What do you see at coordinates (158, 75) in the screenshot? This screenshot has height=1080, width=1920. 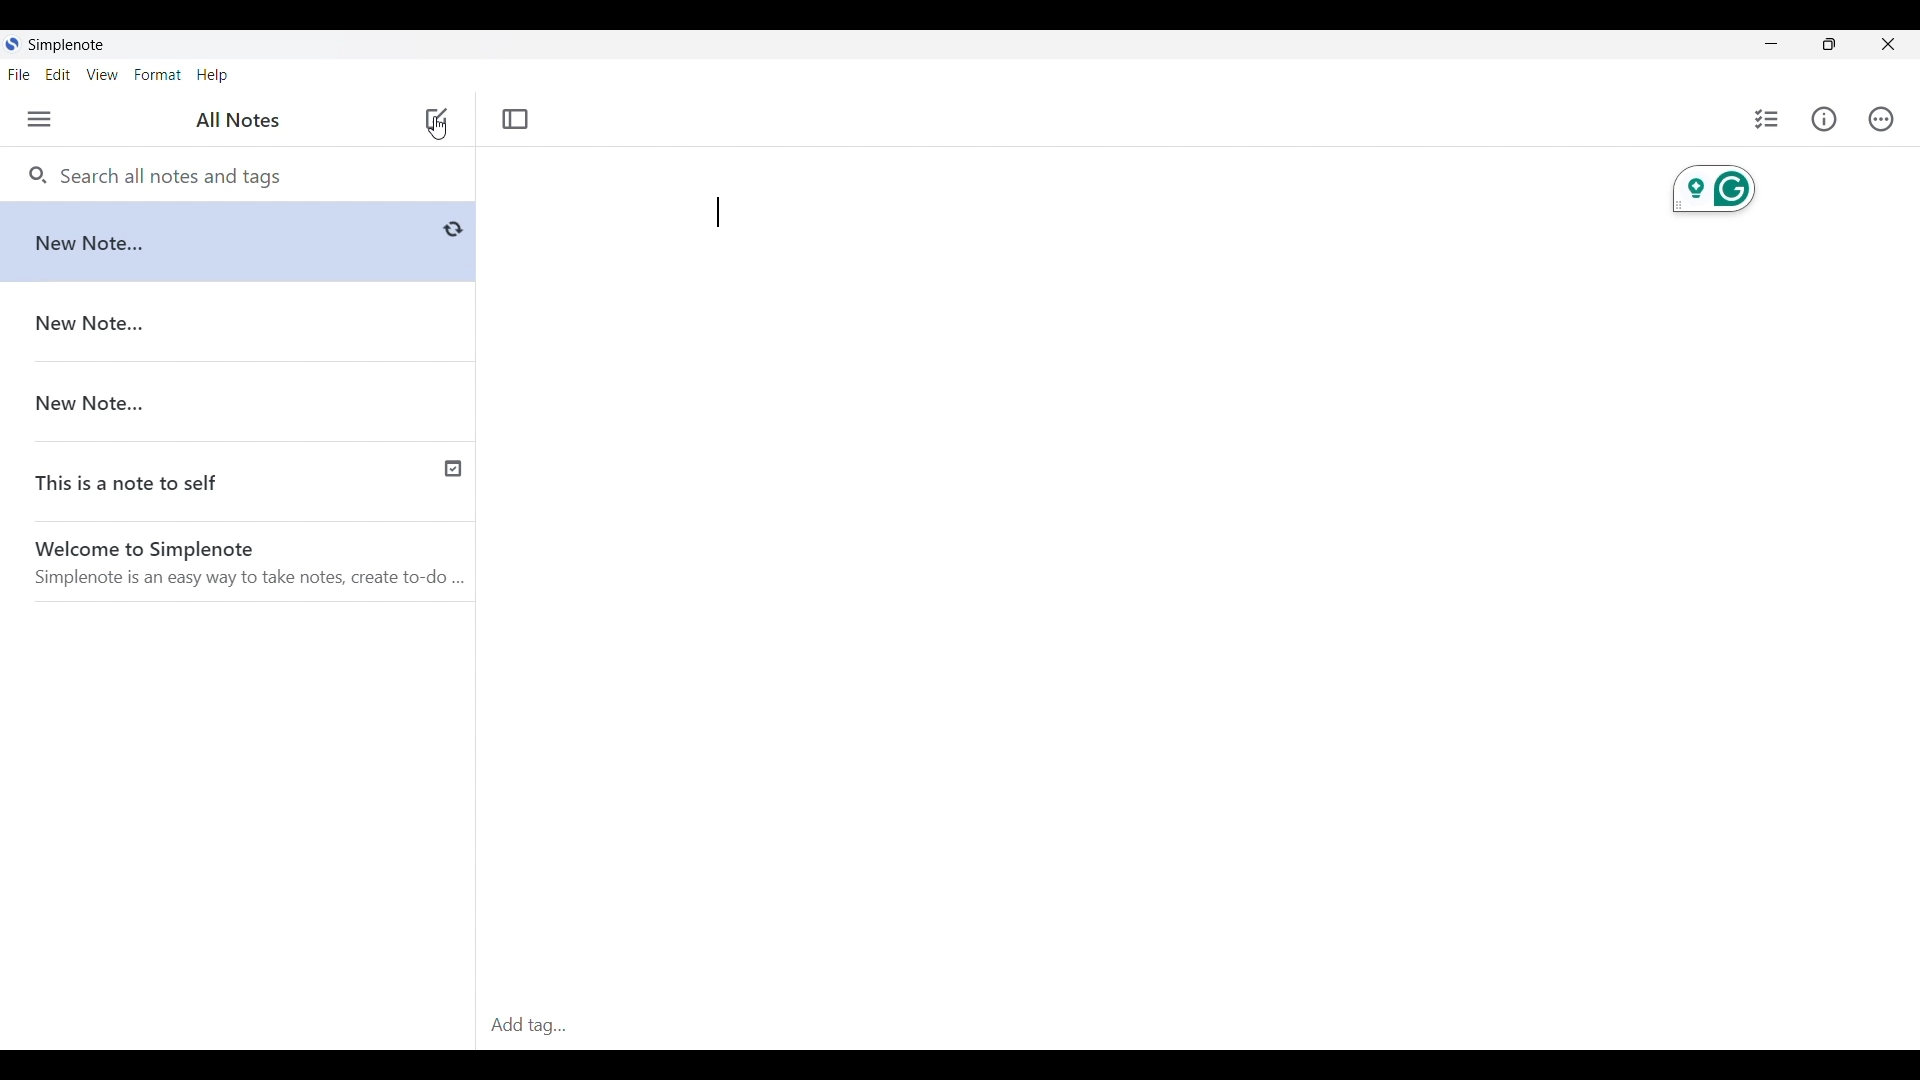 I see `Forma` at bounding box center [158, 75].